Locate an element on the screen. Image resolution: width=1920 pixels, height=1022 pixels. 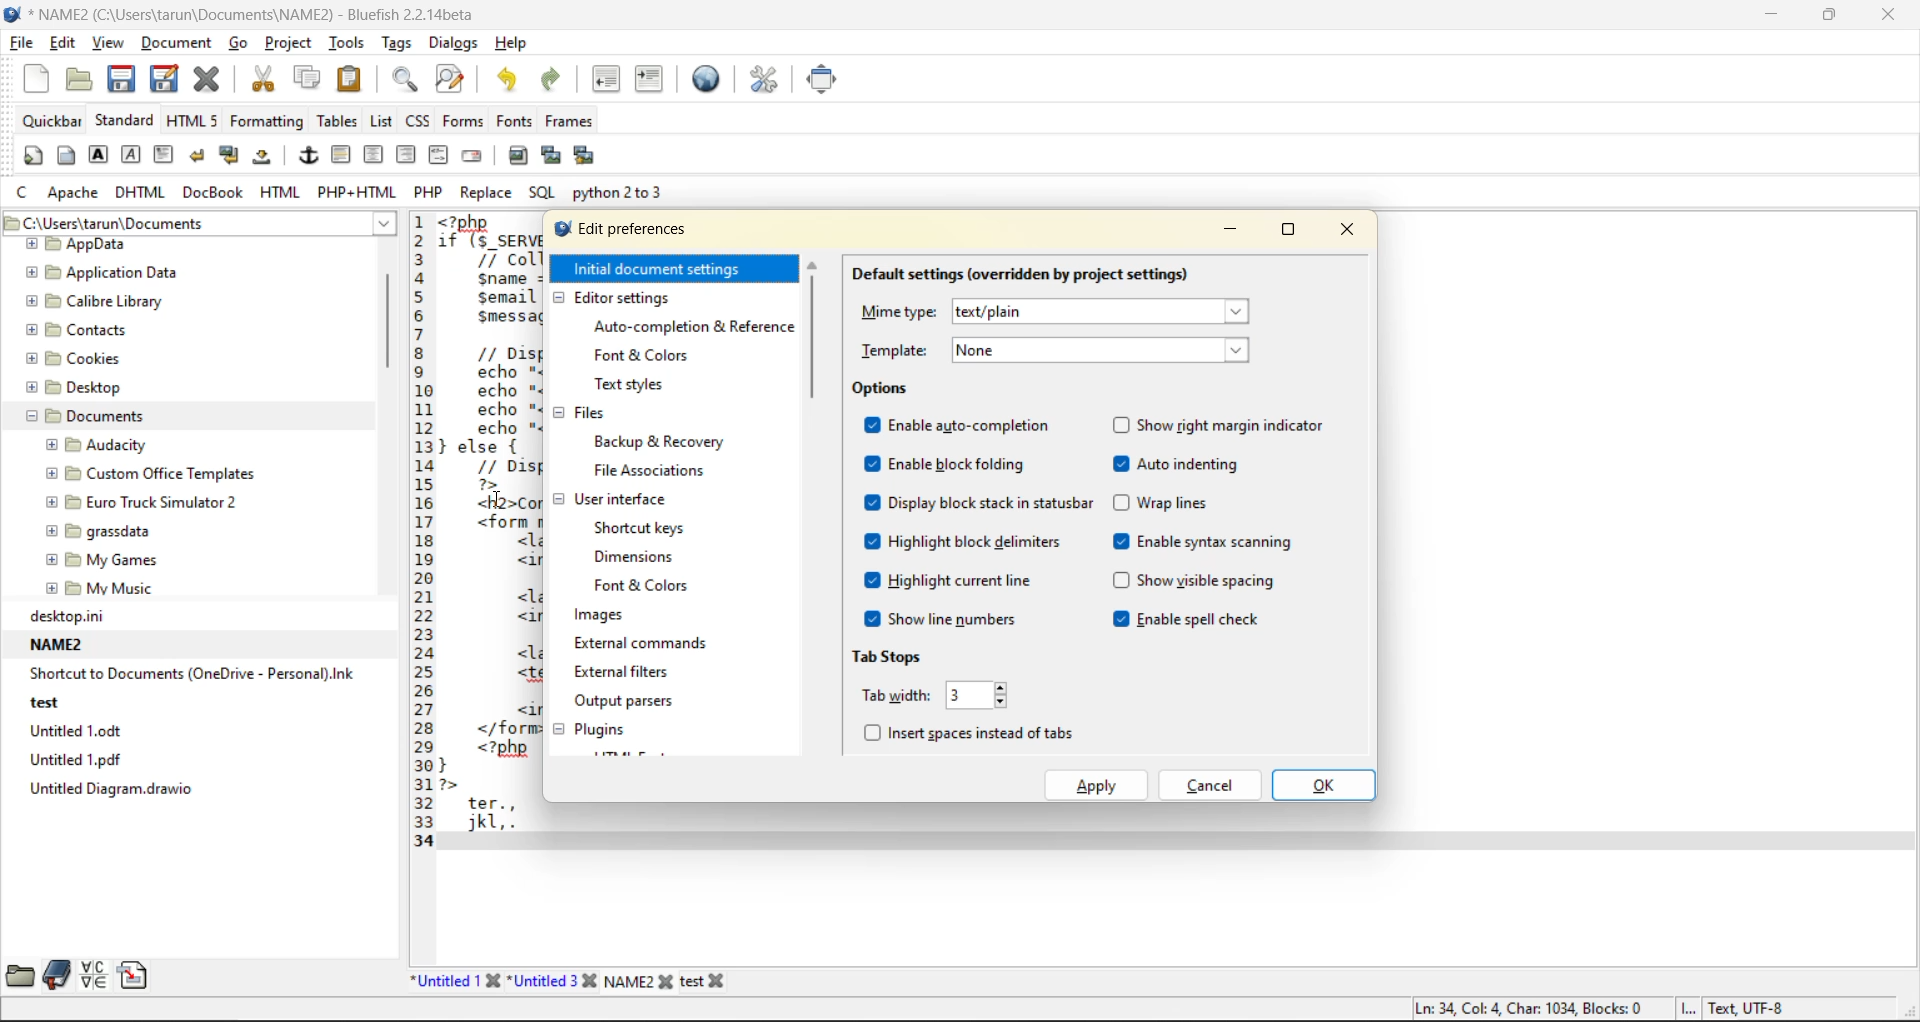
file names is located at coordinates (576, 977).